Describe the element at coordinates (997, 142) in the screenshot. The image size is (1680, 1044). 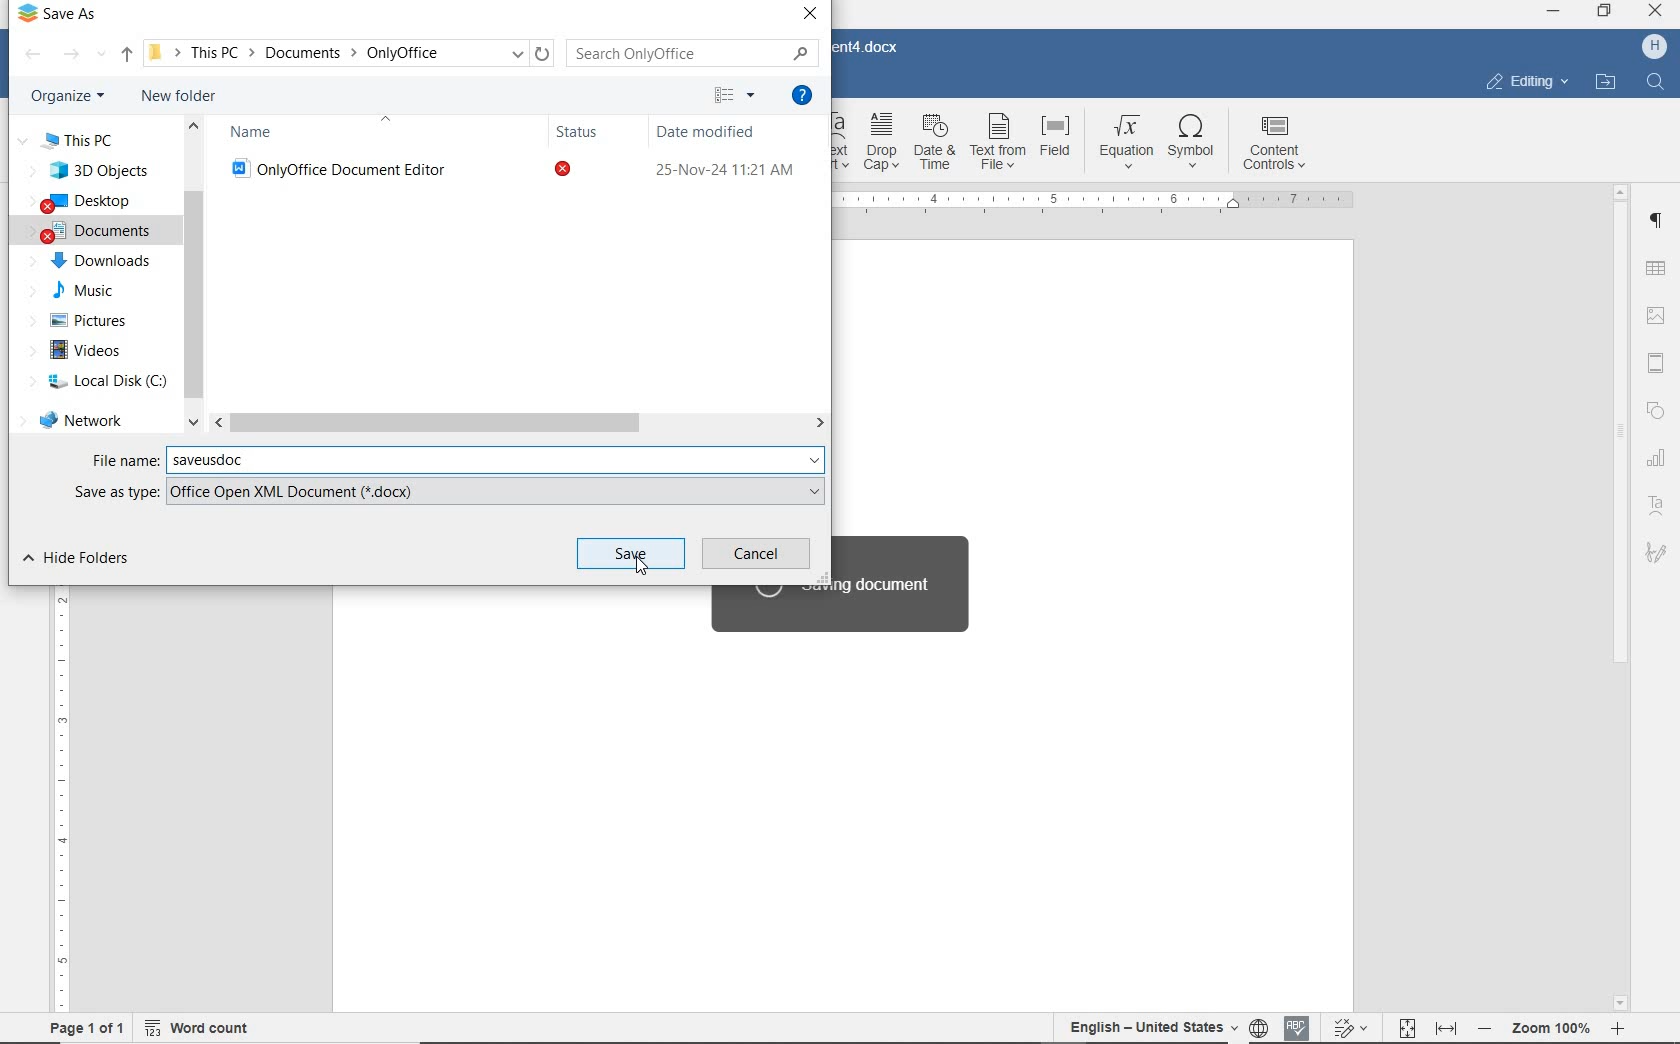
I see `text from file` at that location.